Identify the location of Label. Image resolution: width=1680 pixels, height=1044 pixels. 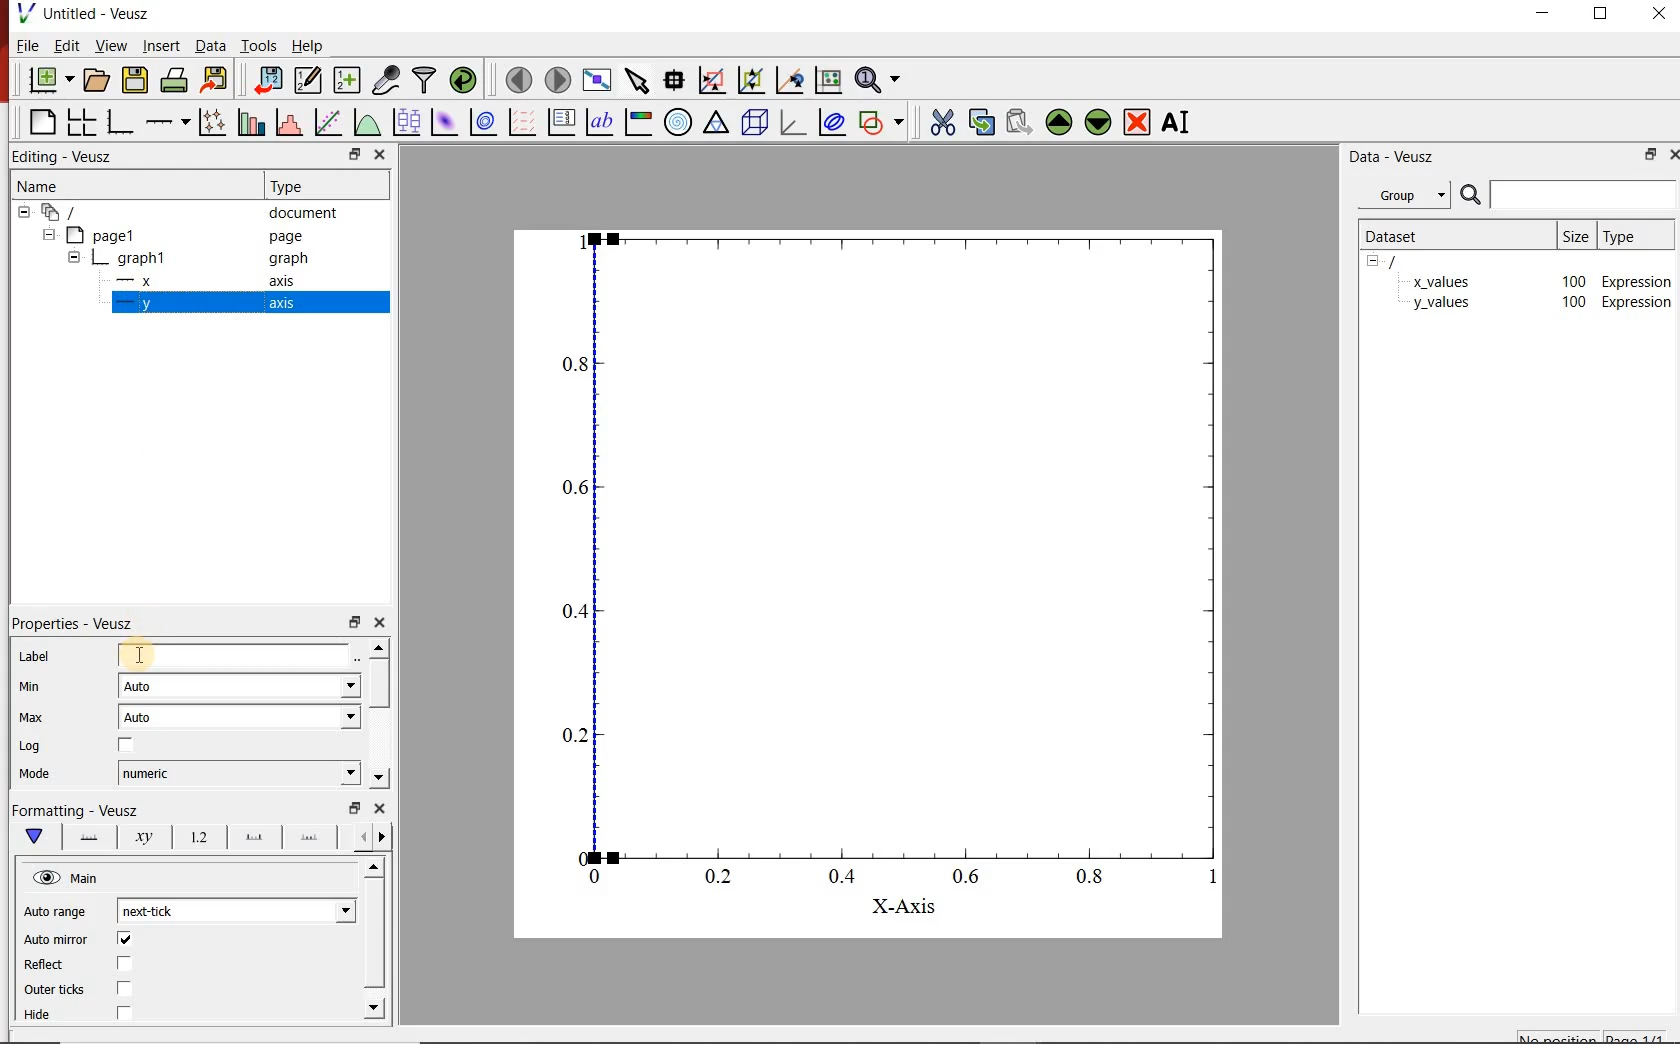
(35, 657).